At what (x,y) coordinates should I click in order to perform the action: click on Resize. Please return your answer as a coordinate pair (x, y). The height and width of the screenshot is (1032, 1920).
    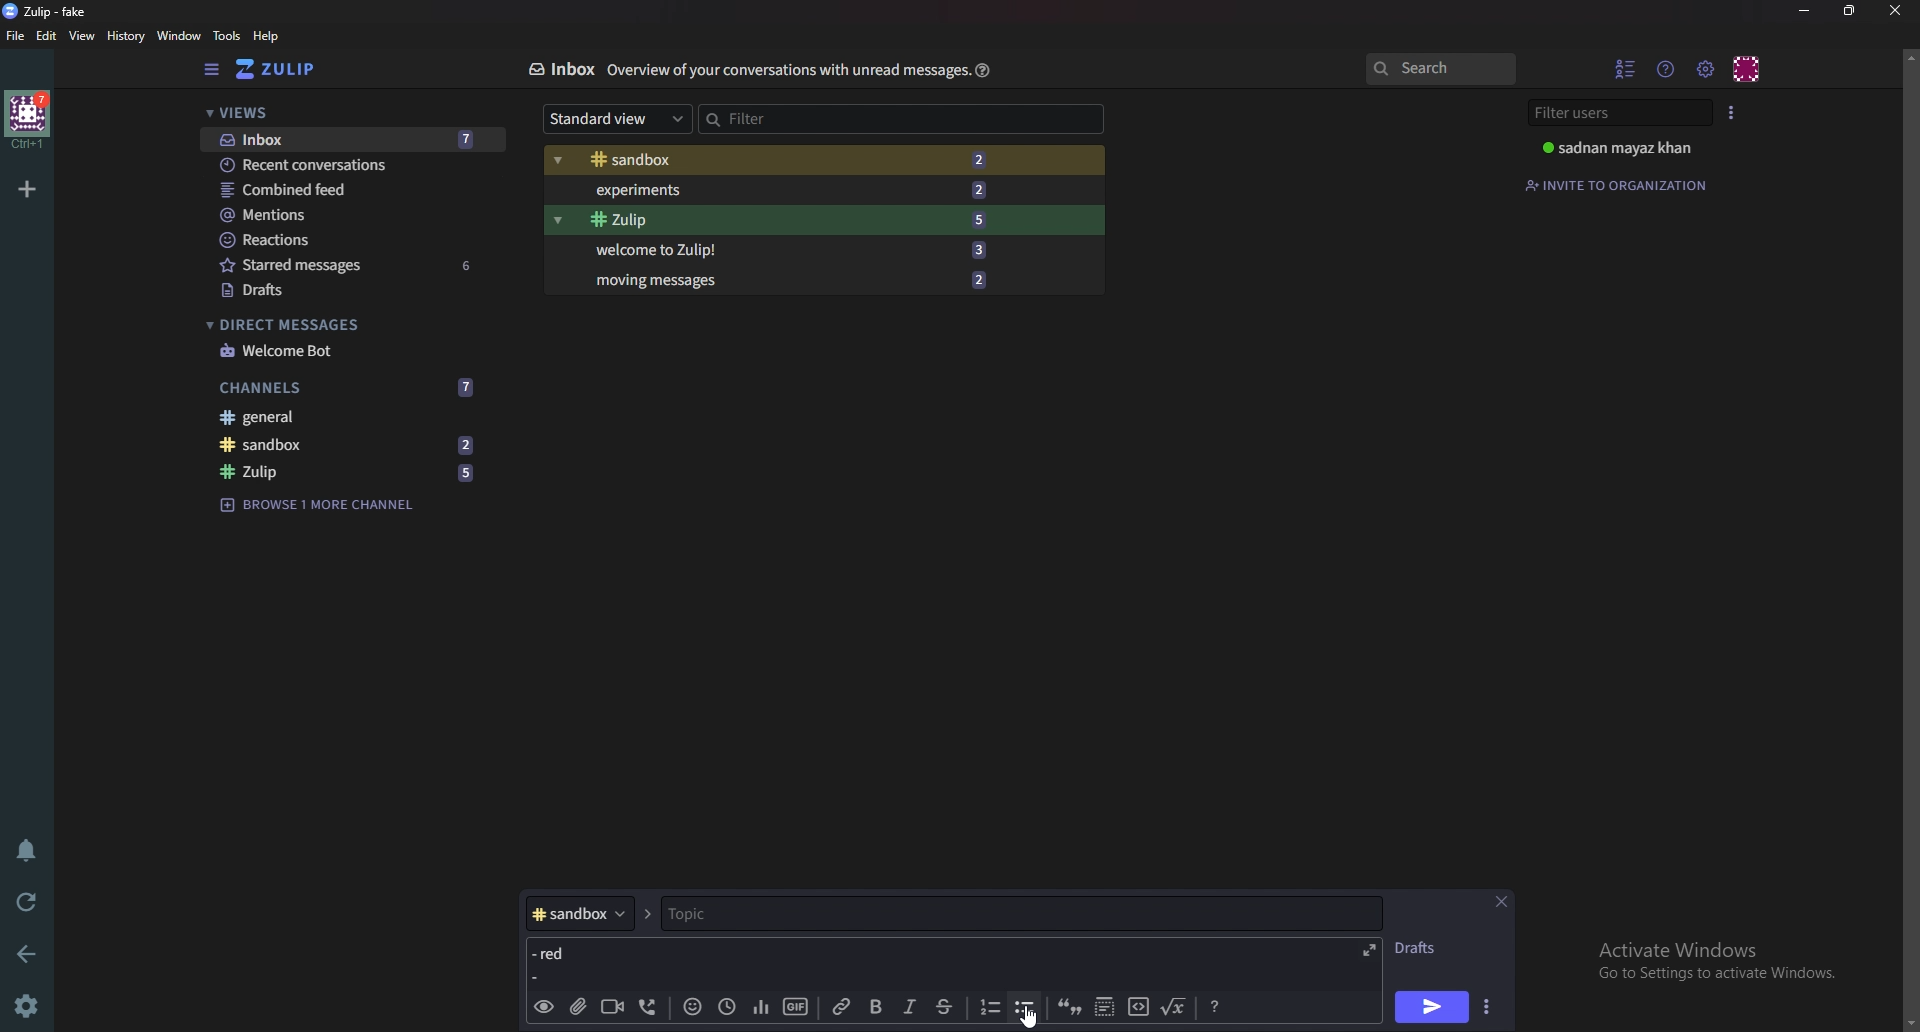
    Looking at the image, I should click on (1853, 10).